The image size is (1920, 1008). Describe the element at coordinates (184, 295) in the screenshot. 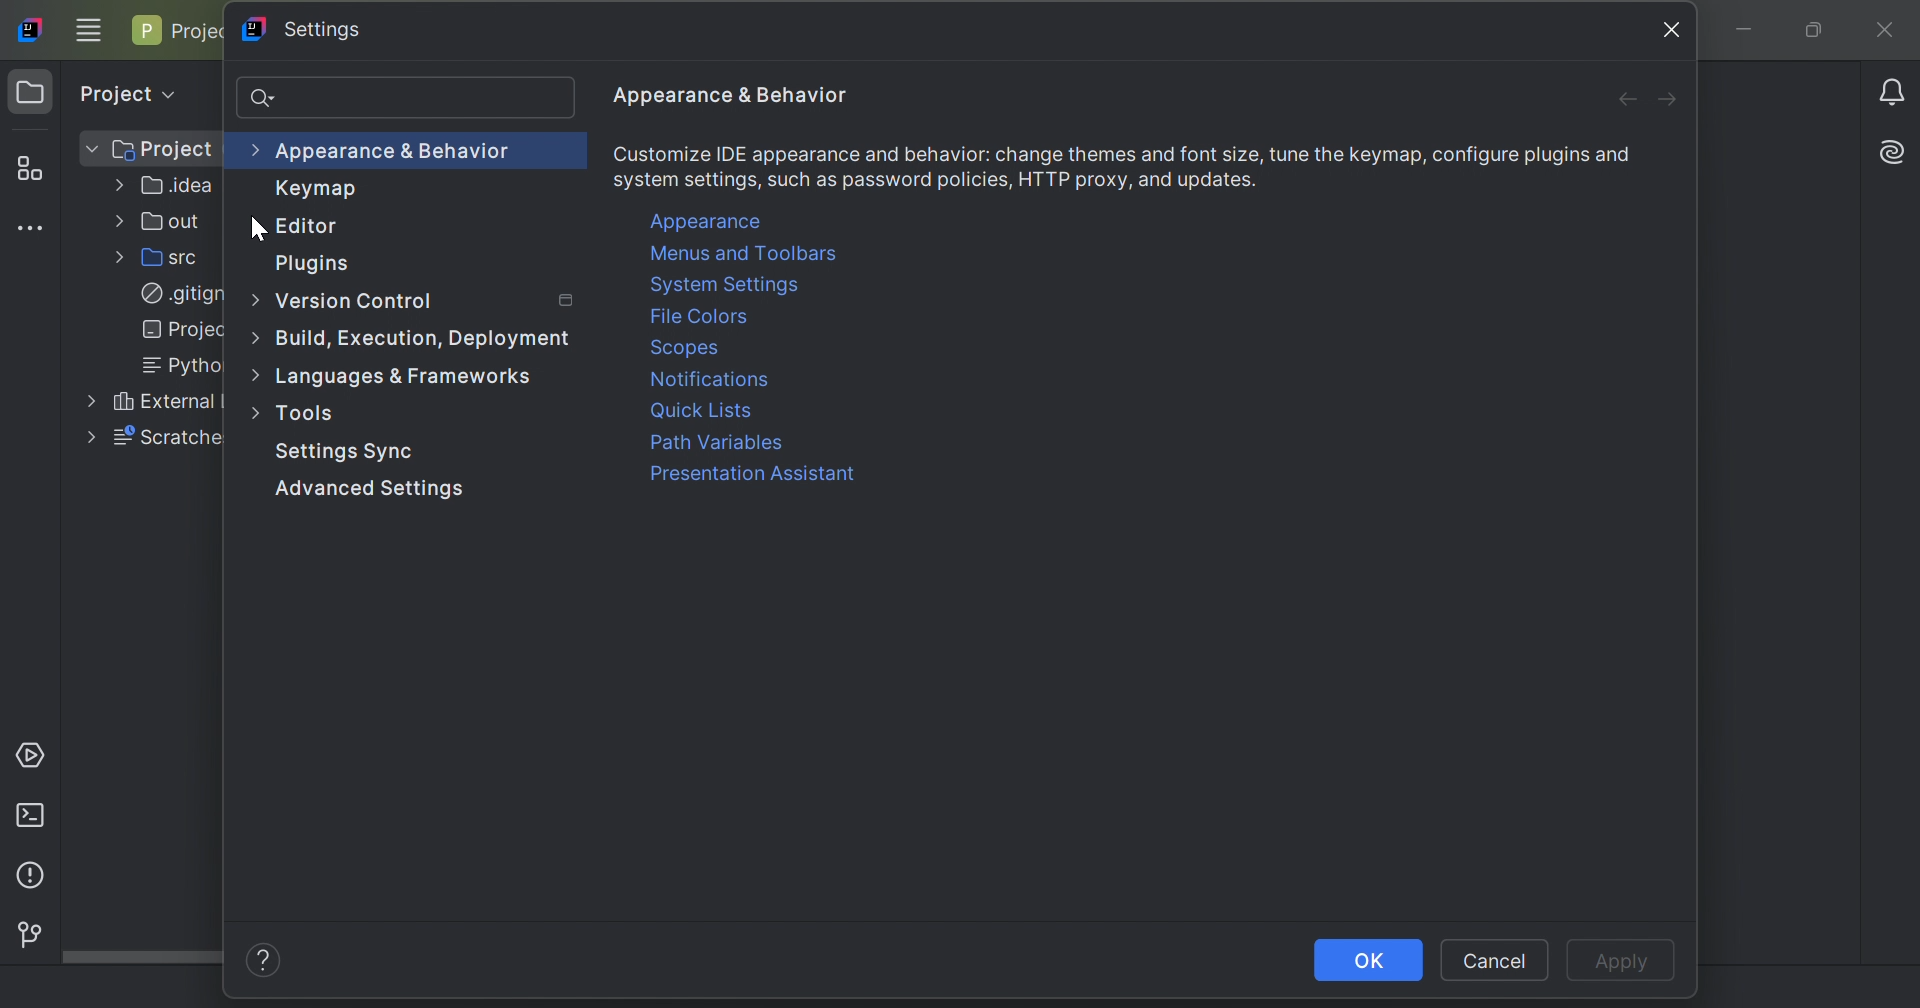

I see `.gitign` at that location.